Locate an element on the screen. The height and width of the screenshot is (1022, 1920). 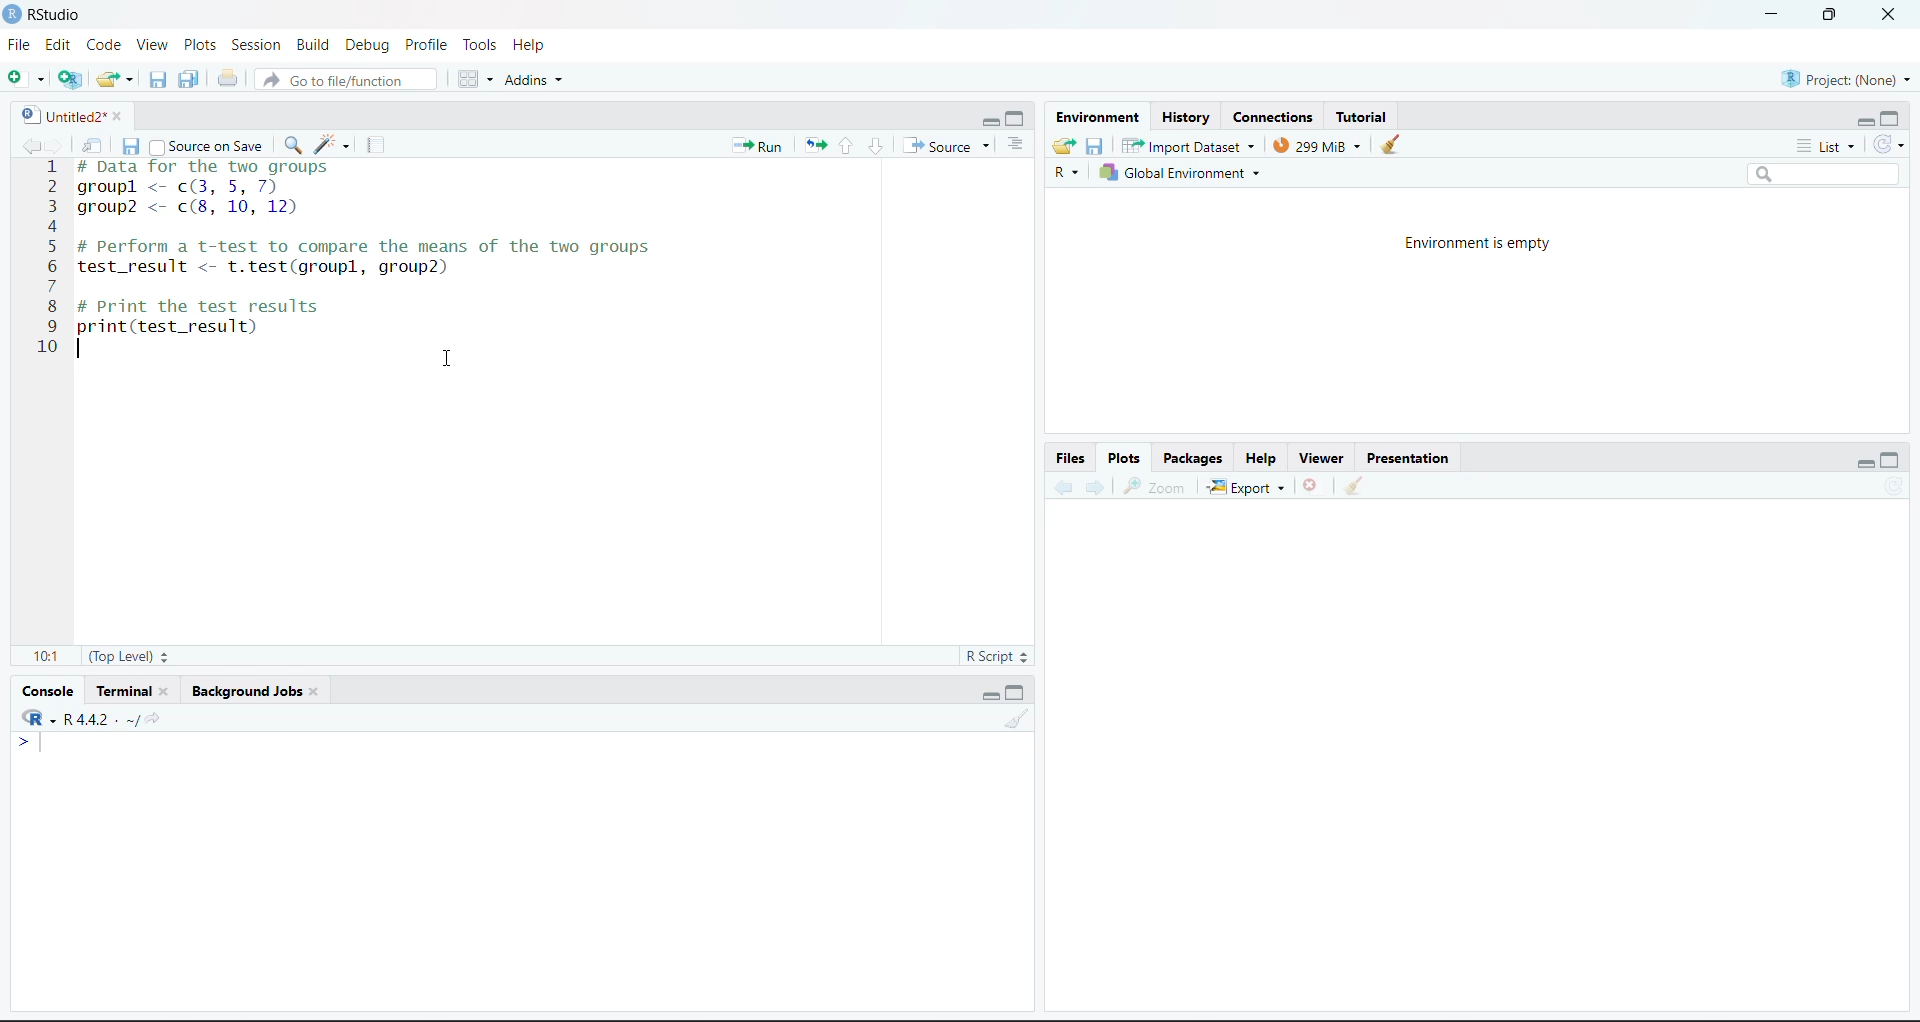
clear all plots is located at coordinates (1355, 487).